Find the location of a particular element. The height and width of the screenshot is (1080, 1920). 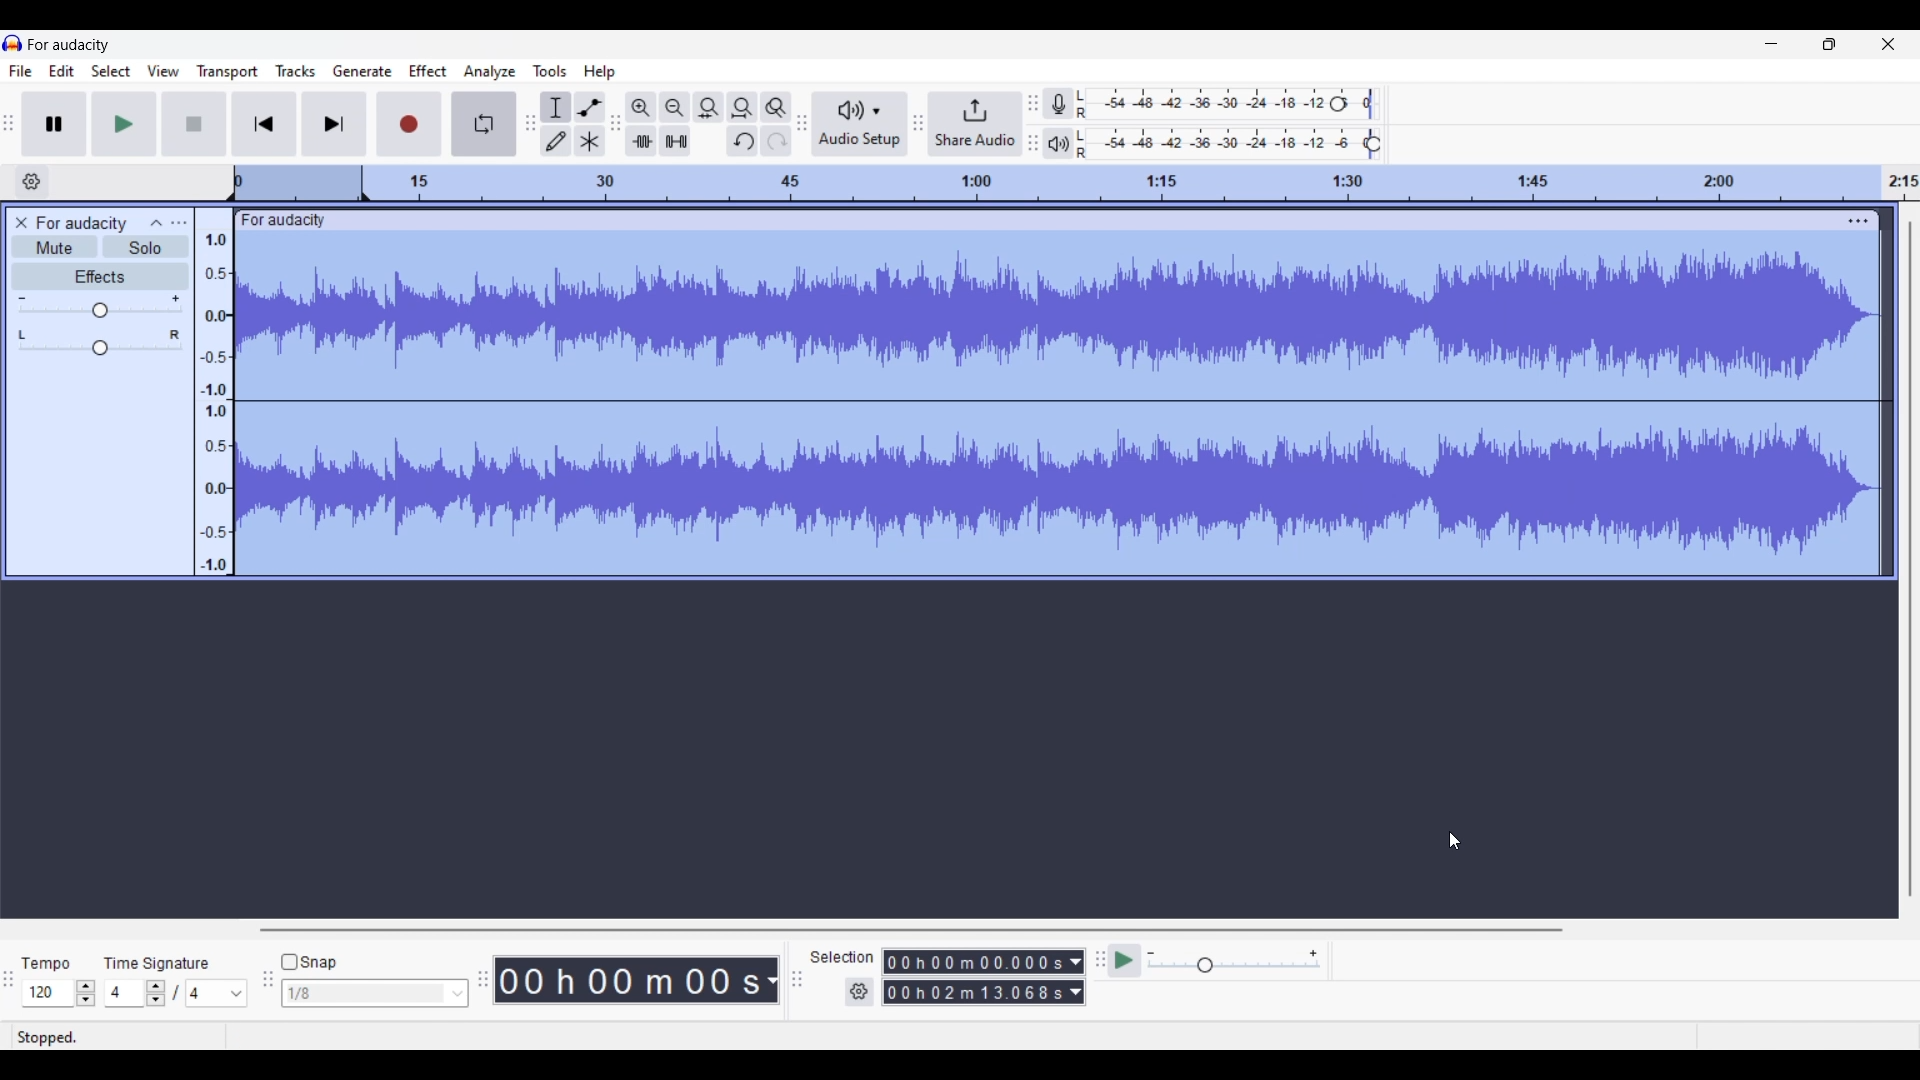

Transport menu is located at coordinates (227, 72).